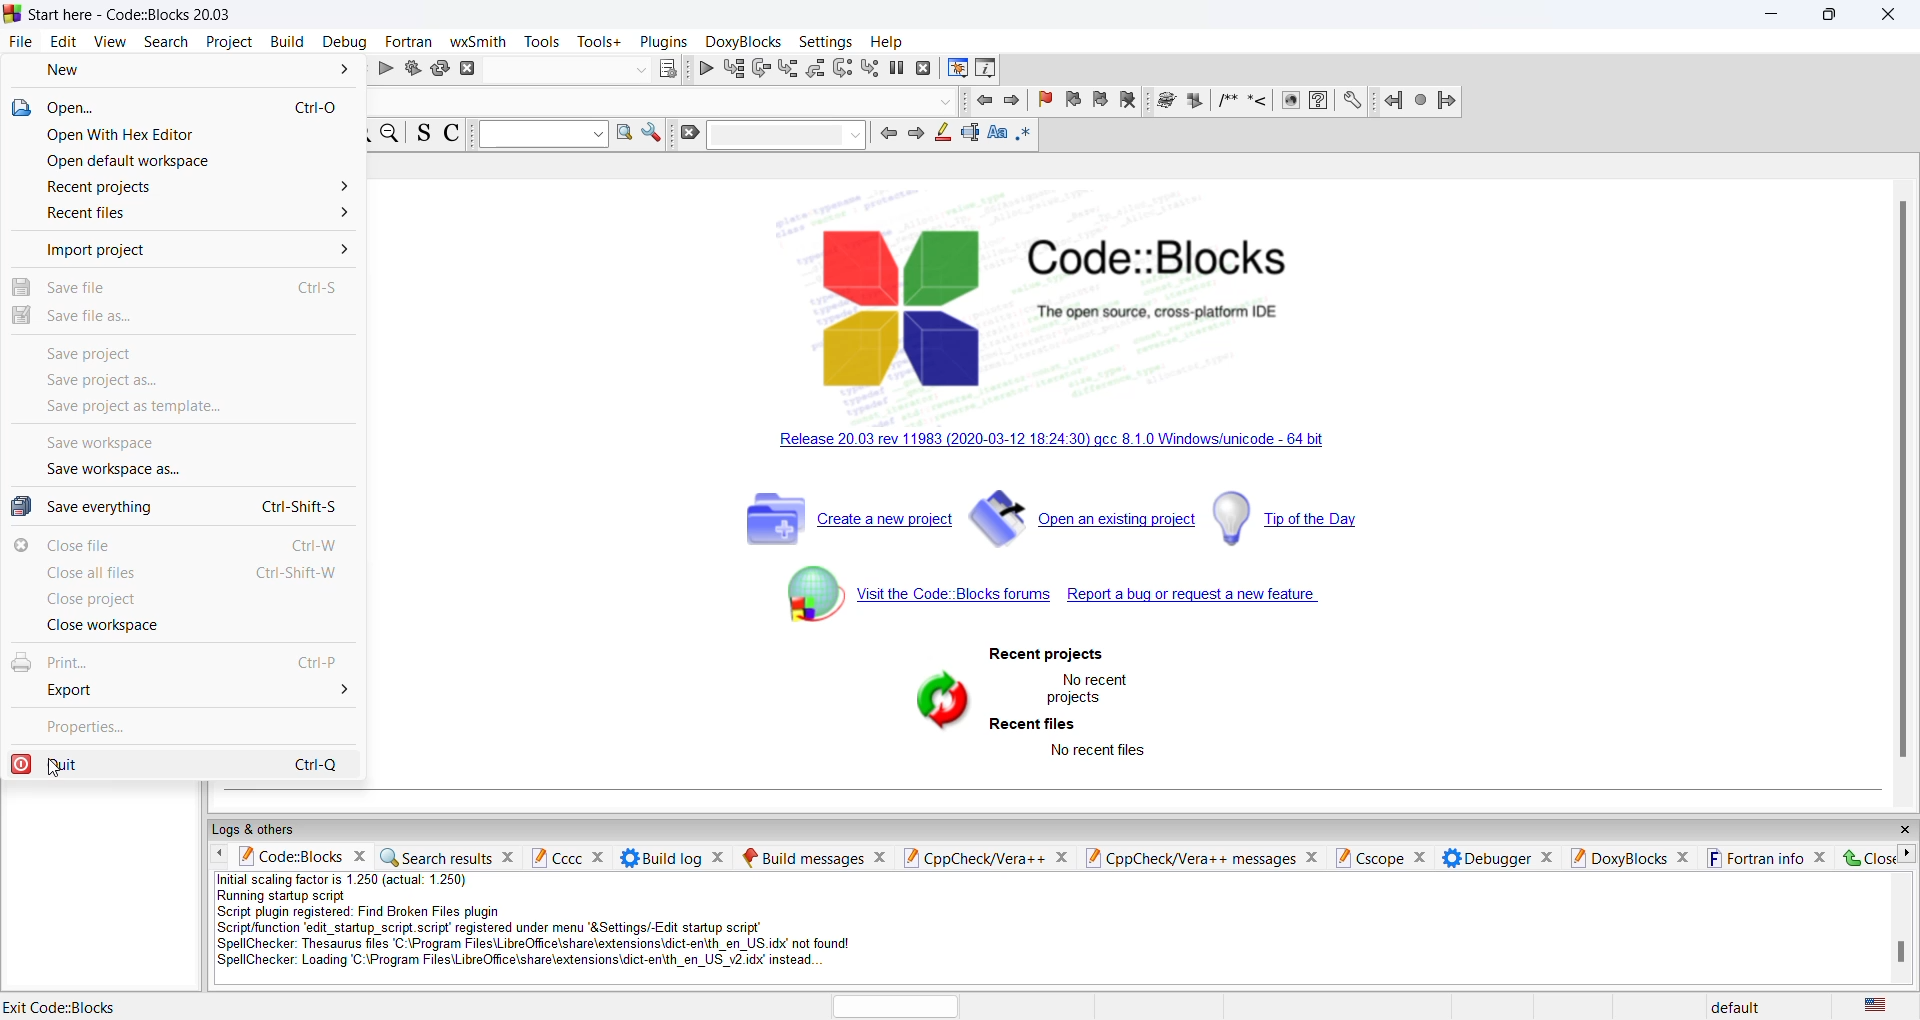 The image size is (1920, 1020). What do you see at coordinates (66, 662) in the screenshot?
I see `Print...` at bounding box center [66, 662].